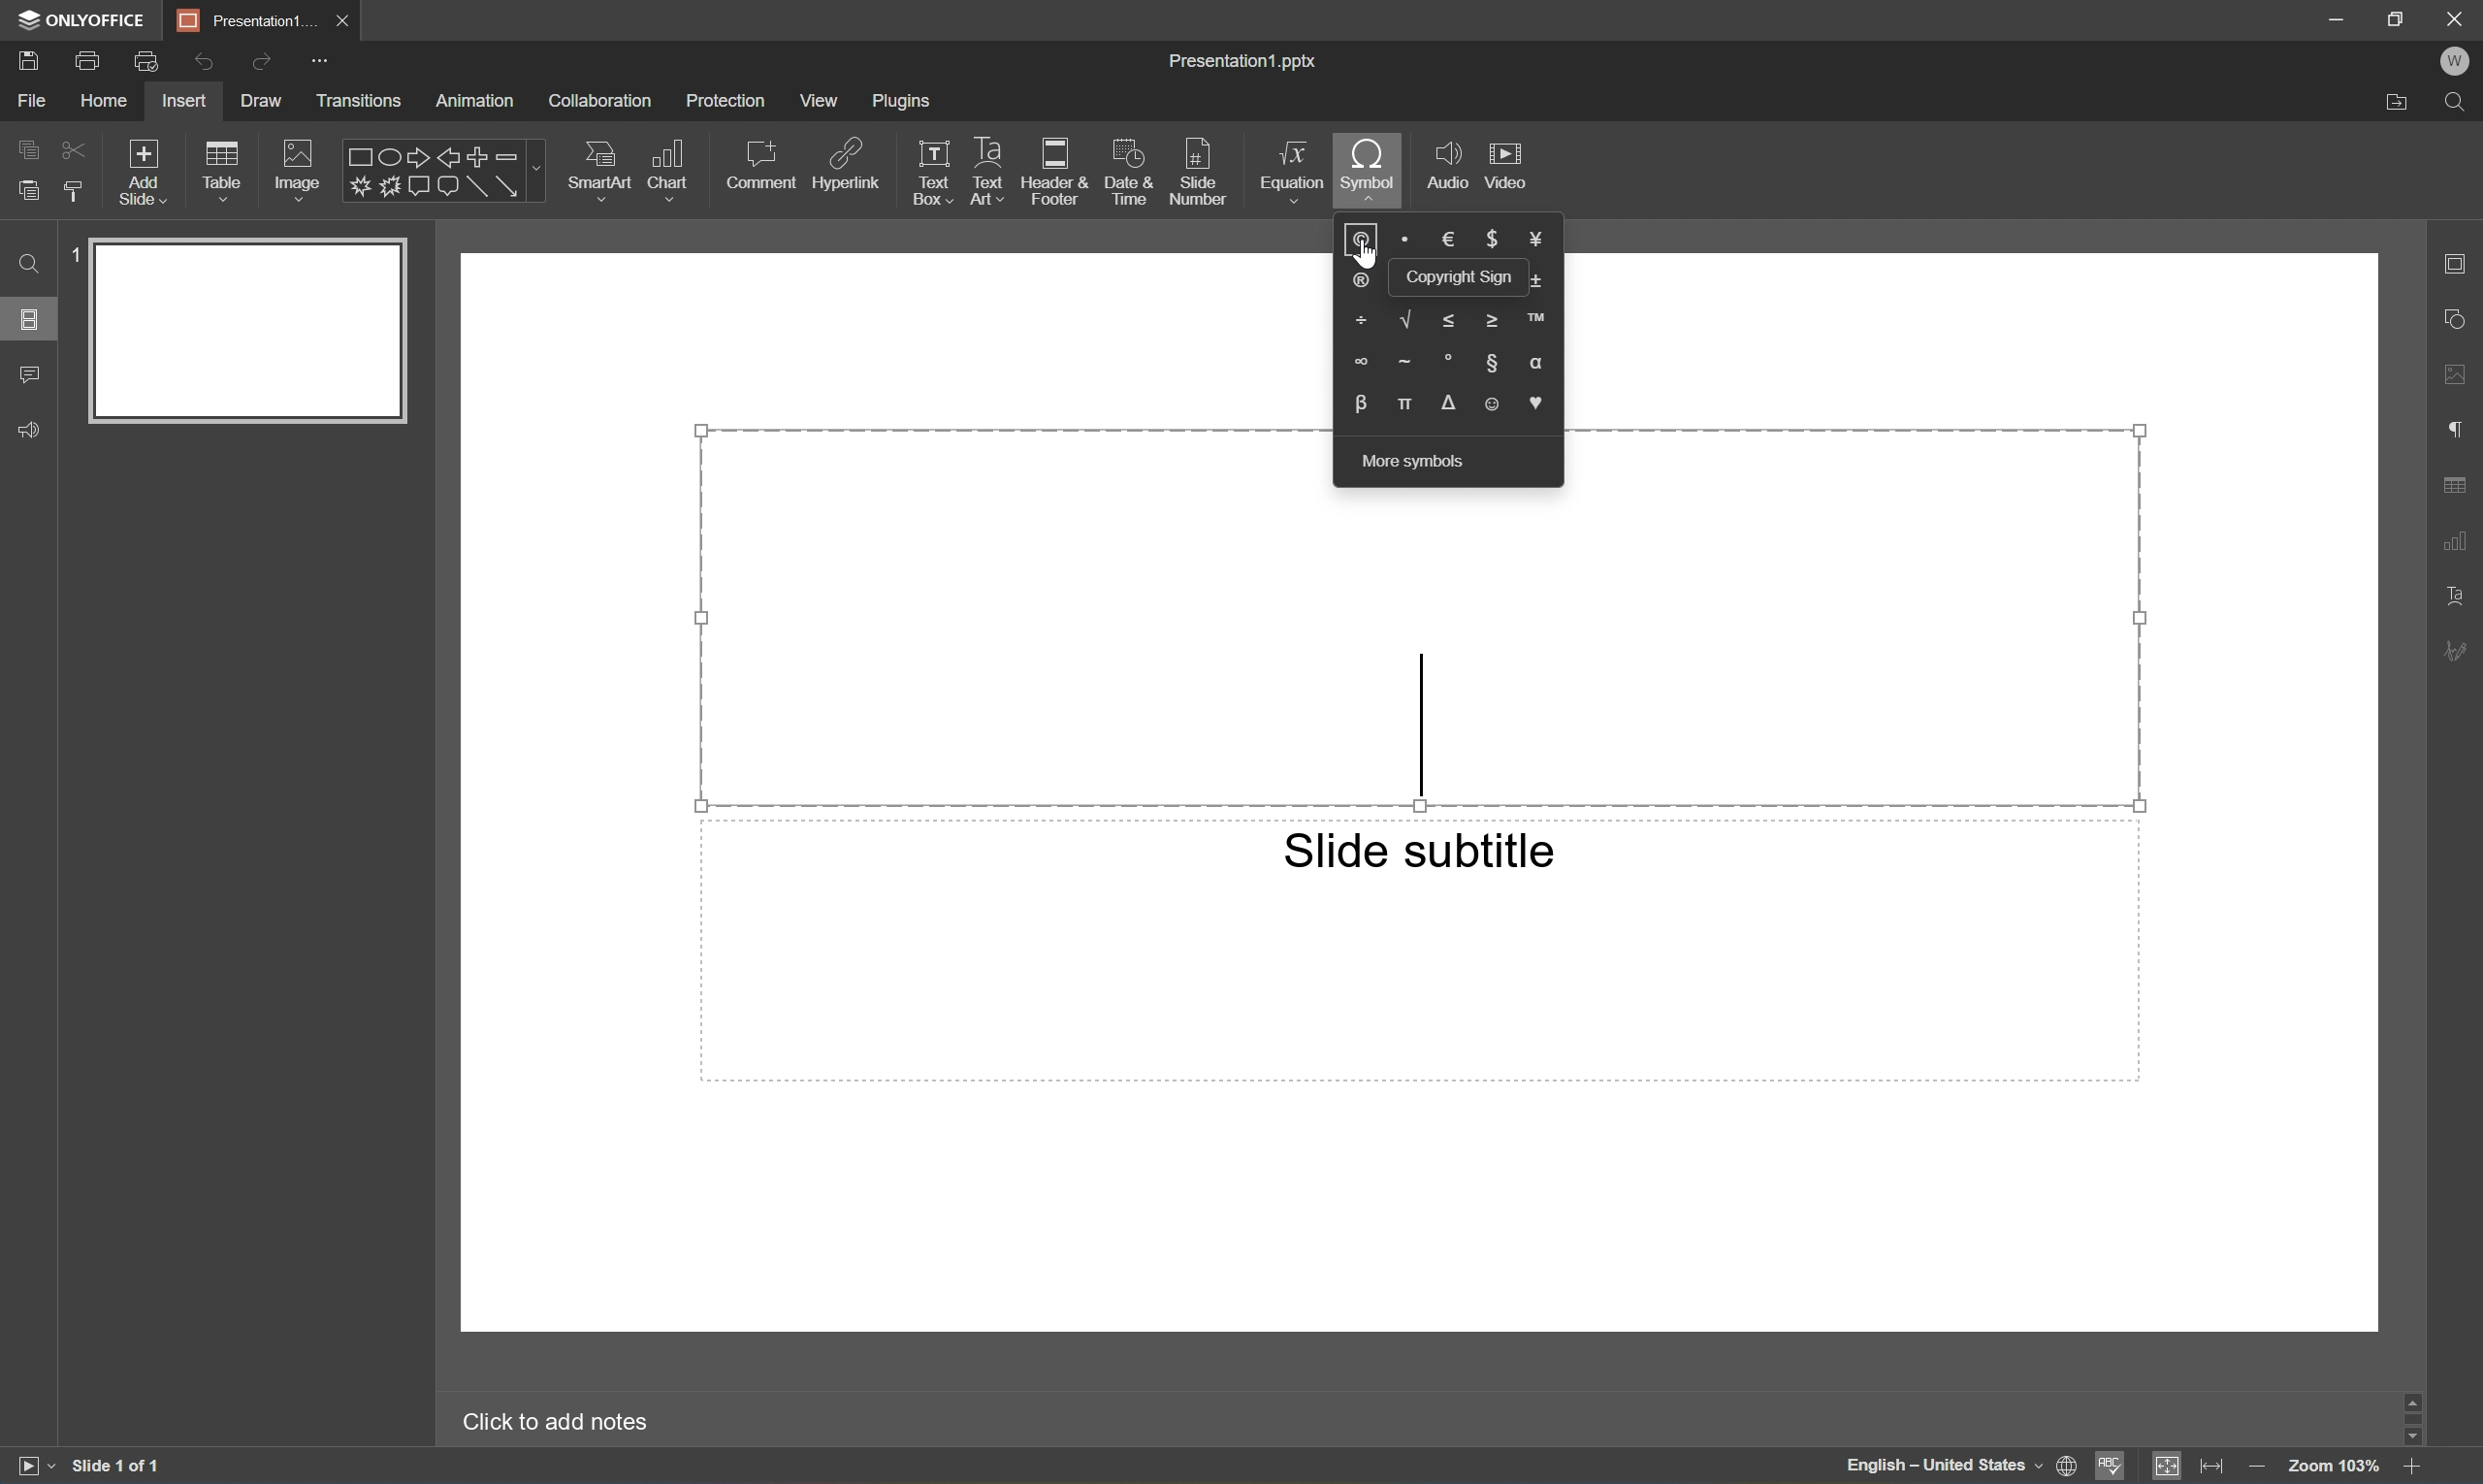 Image resolution: width=2483 pixels, height=1484 pixels. Describe the element at coordinates (934, 173) in the screenshot. I see `Text Box` at that location.